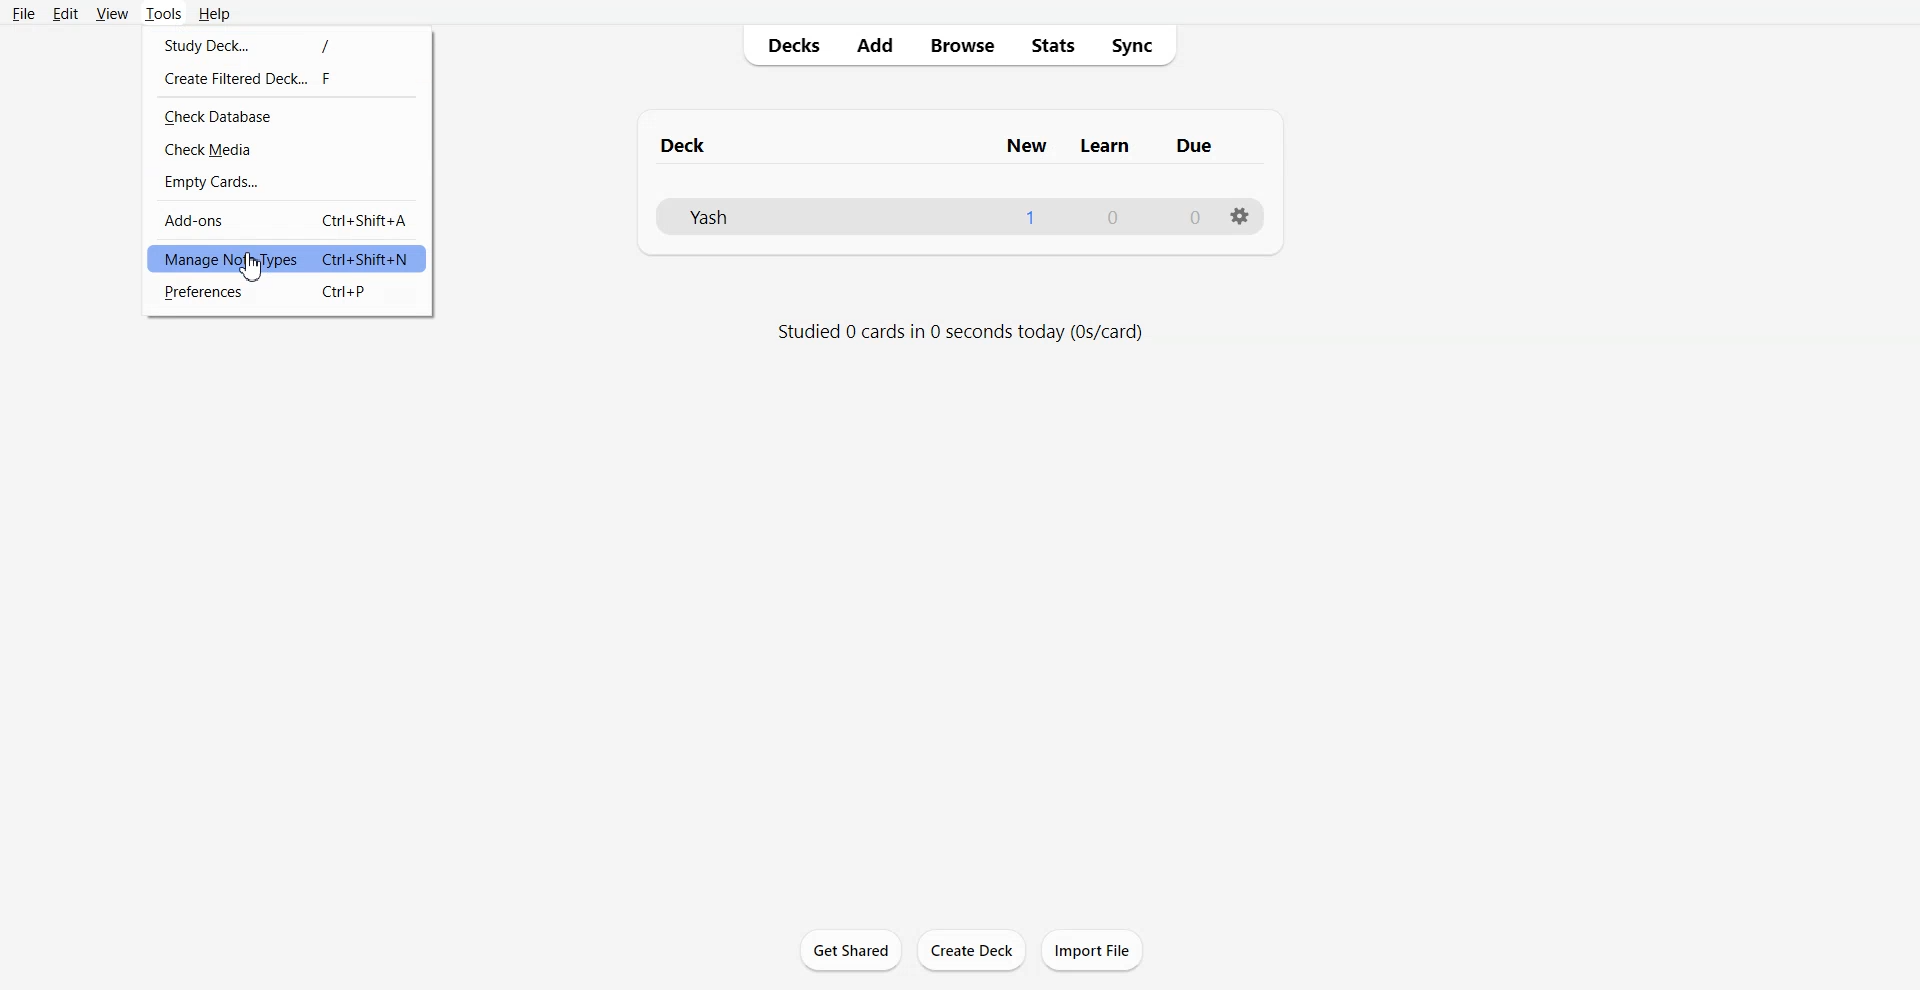 The width and height of the screenshot is (1920, 990). Describe the element at coordinates (287, 116) in the screenshot. I see `Check Database` at that location.